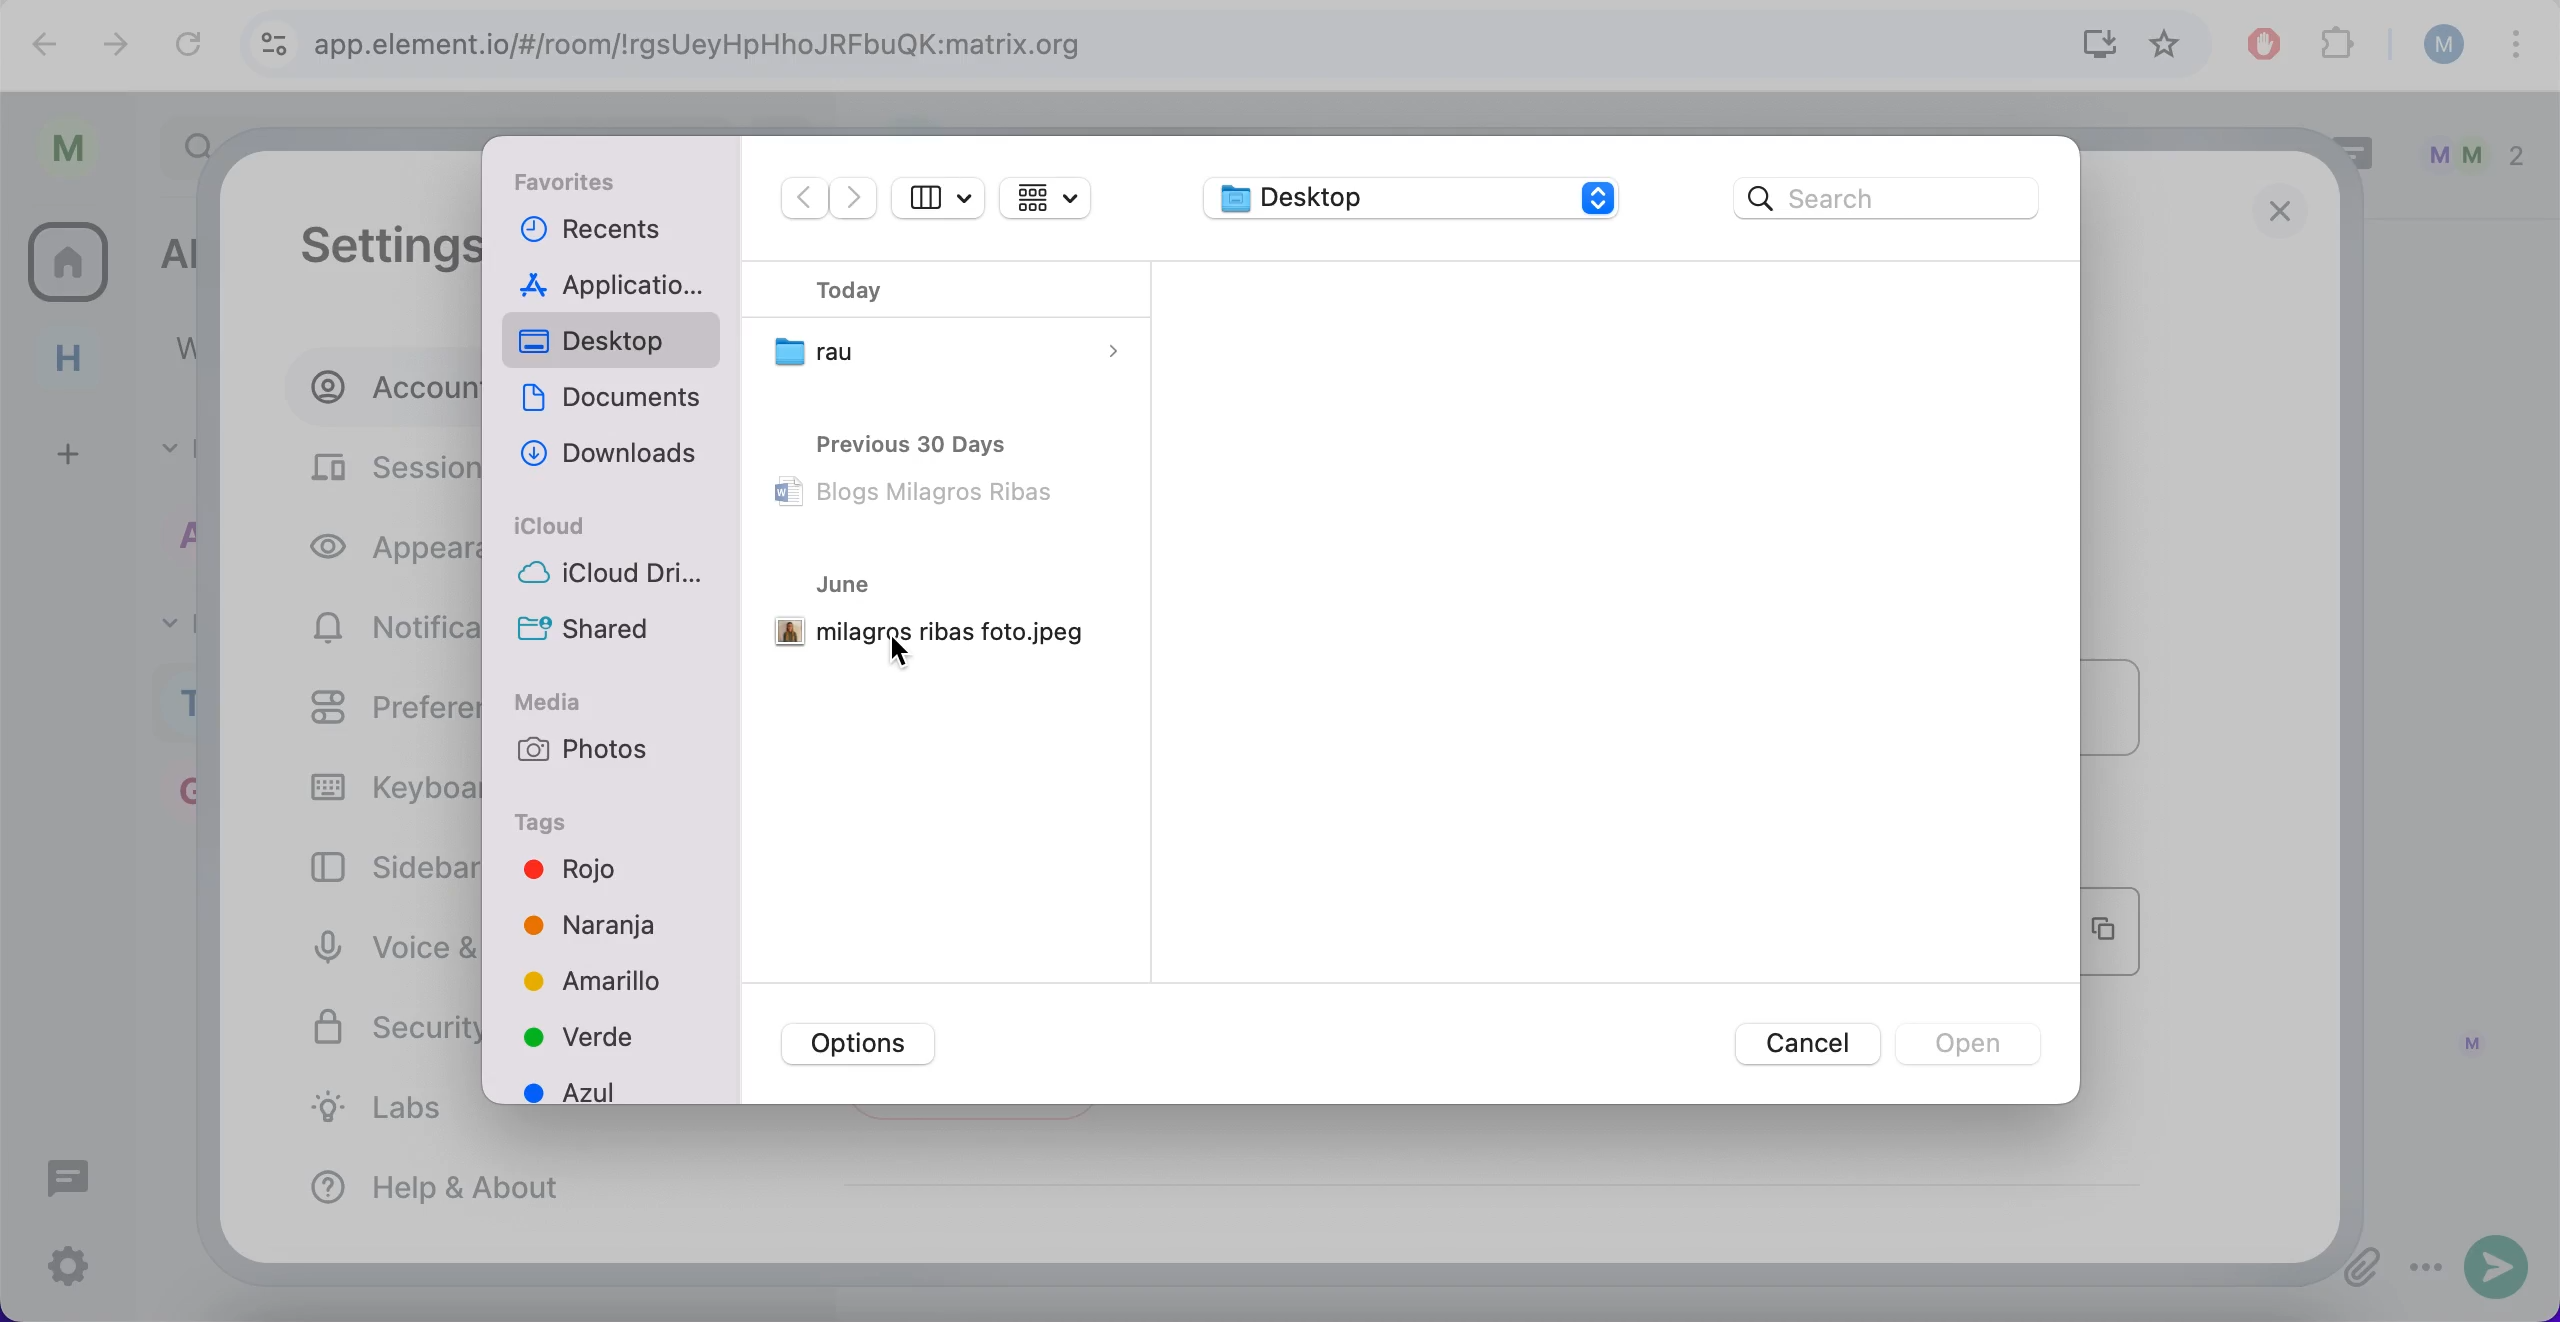 Image resolution: width=2560 pixels, height=1322 pixels. What do you see at coordinates (2424, 1273) in the screenshot?
I see `options` at bounding box center [2424, 1273].